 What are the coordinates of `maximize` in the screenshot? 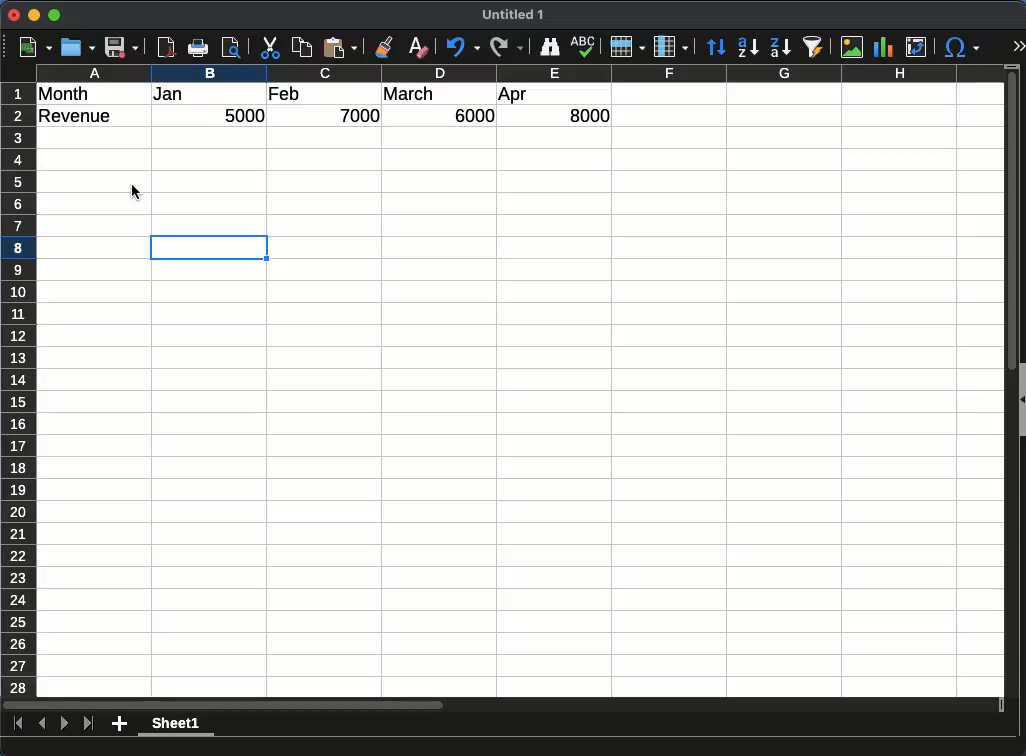 It's located at (54, 15).